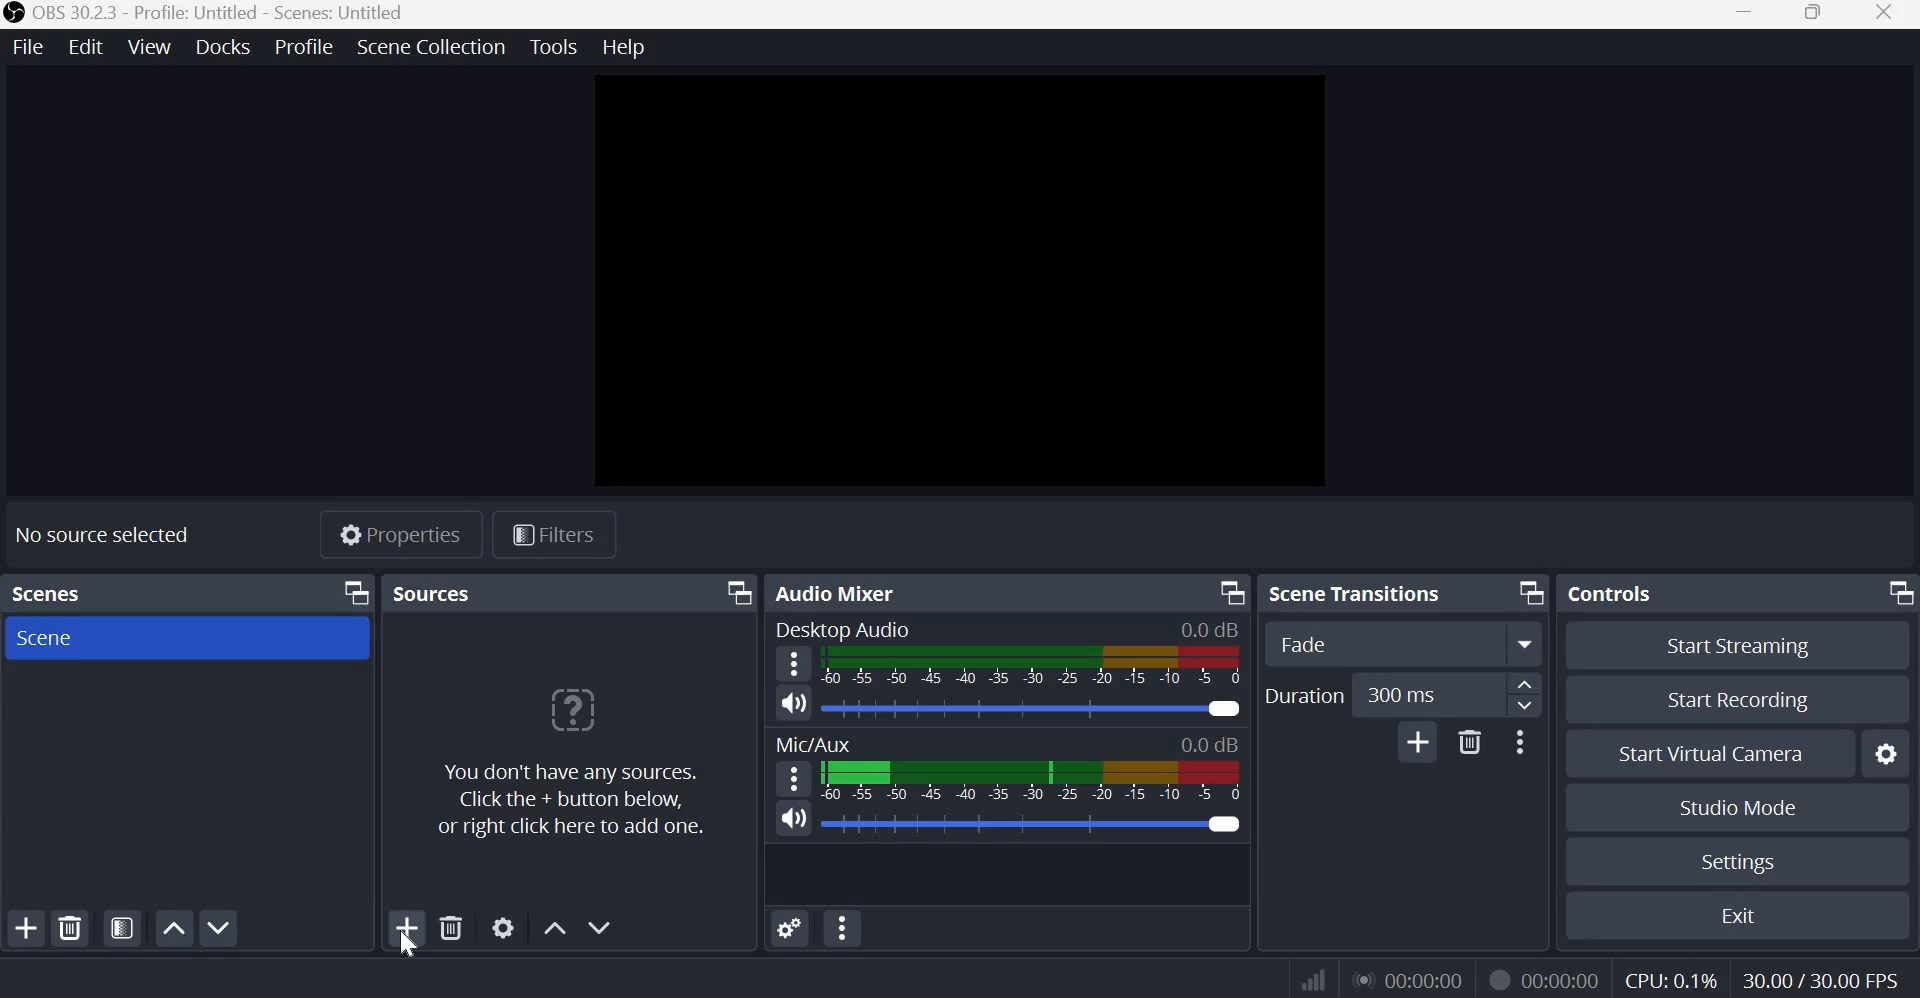 The image size is (1920, 998). Describe the element at coordinates (841, 592) in the screenshot. I see `Audio mixer` at that location.